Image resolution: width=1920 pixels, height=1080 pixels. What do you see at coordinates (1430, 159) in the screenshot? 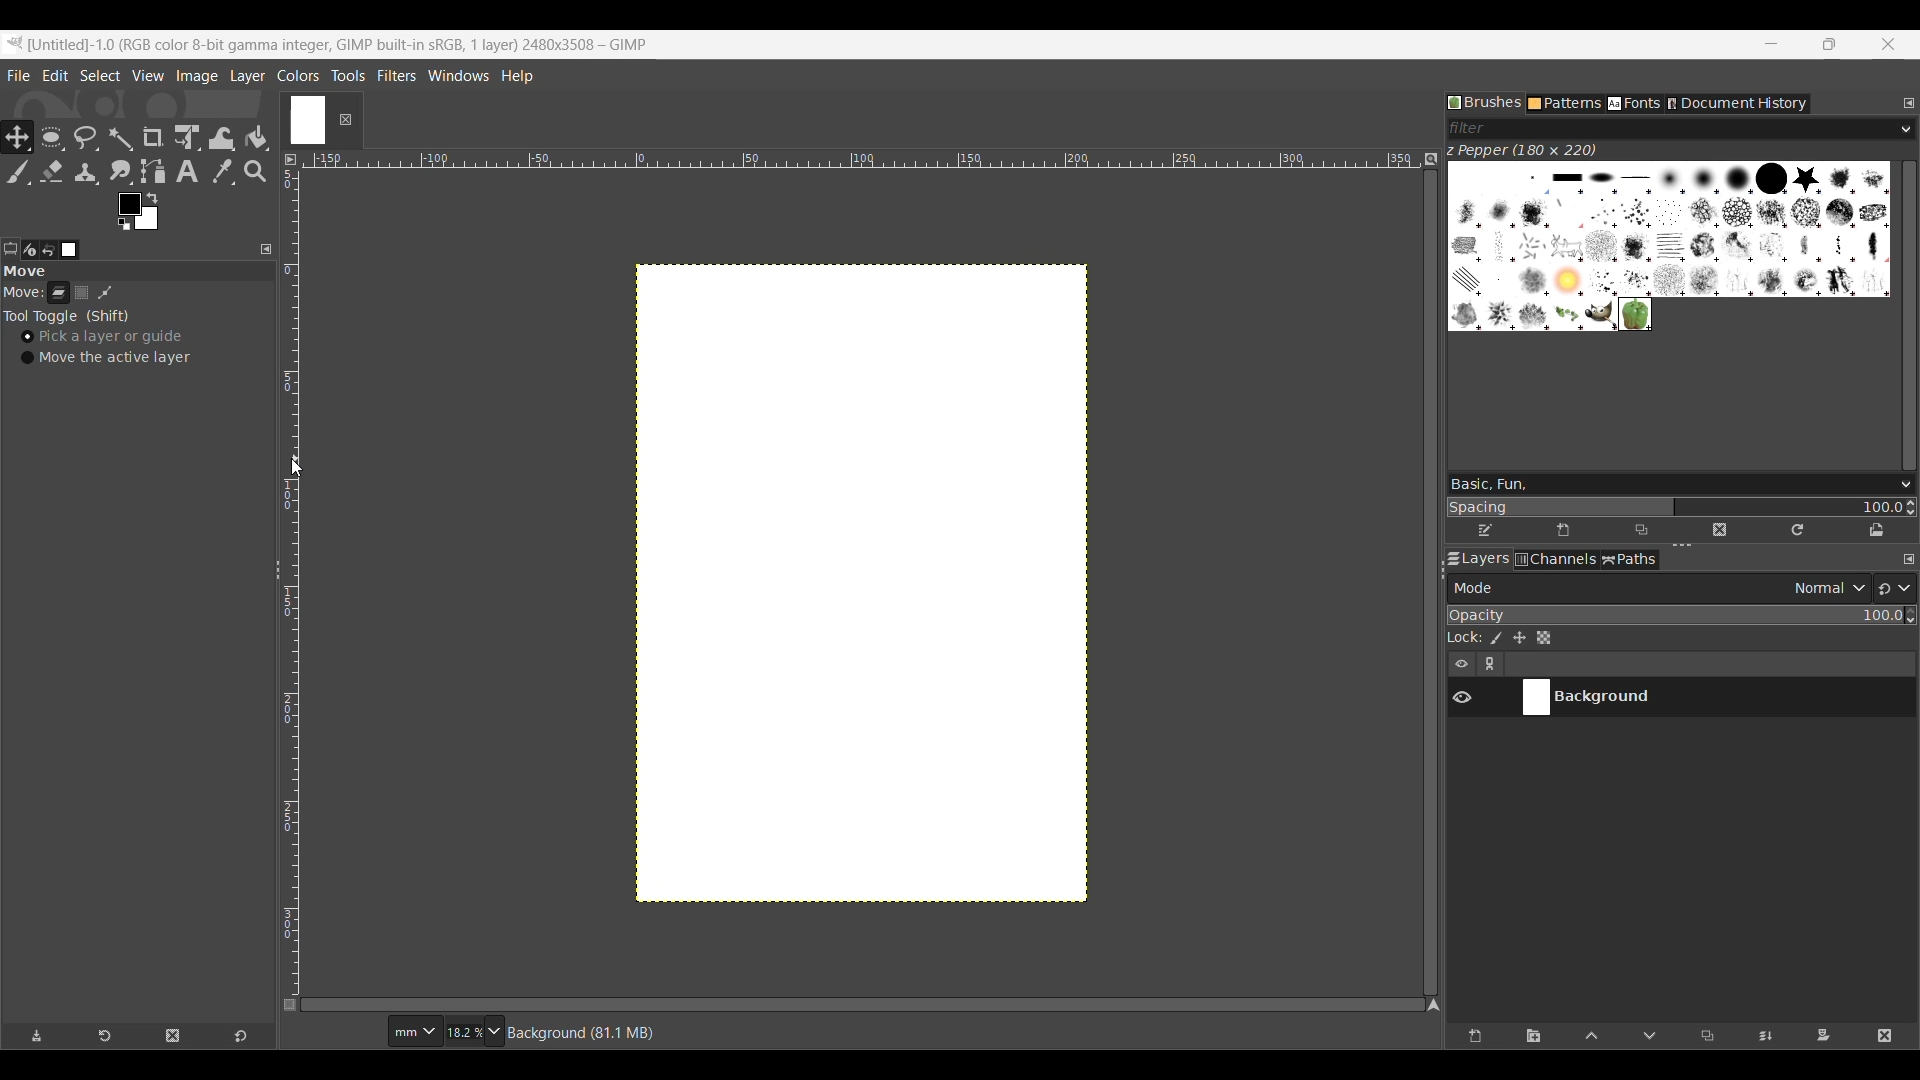
I see `Zoom image when video size changes` at bounding box center [1430, 159].